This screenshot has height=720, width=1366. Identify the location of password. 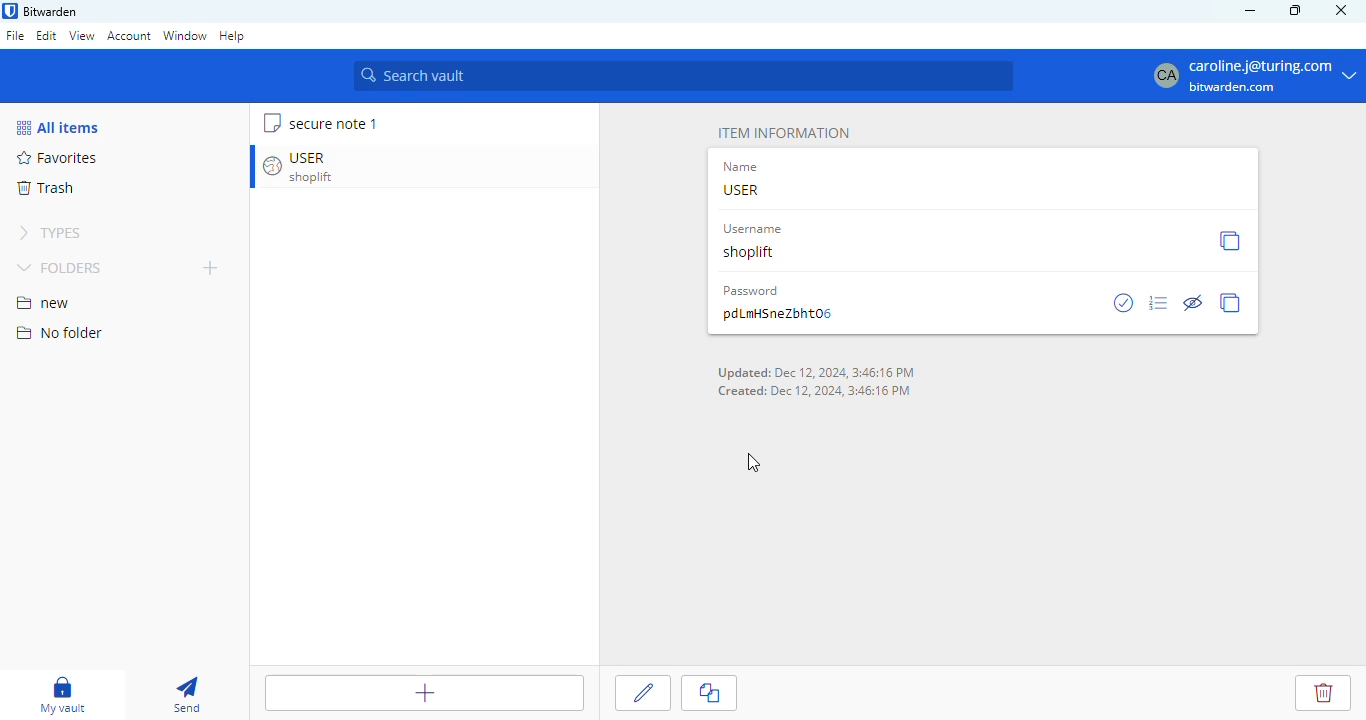
(751, 292).